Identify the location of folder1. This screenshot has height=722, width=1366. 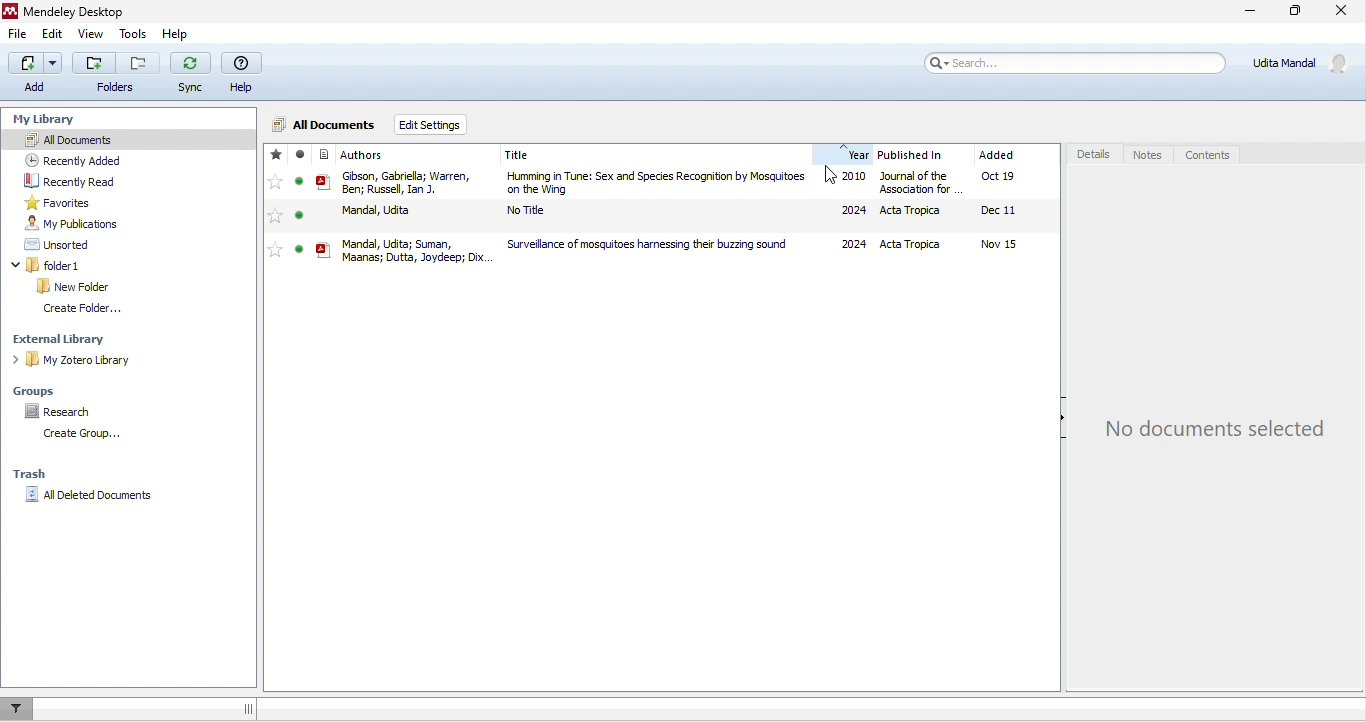
(64, 266).